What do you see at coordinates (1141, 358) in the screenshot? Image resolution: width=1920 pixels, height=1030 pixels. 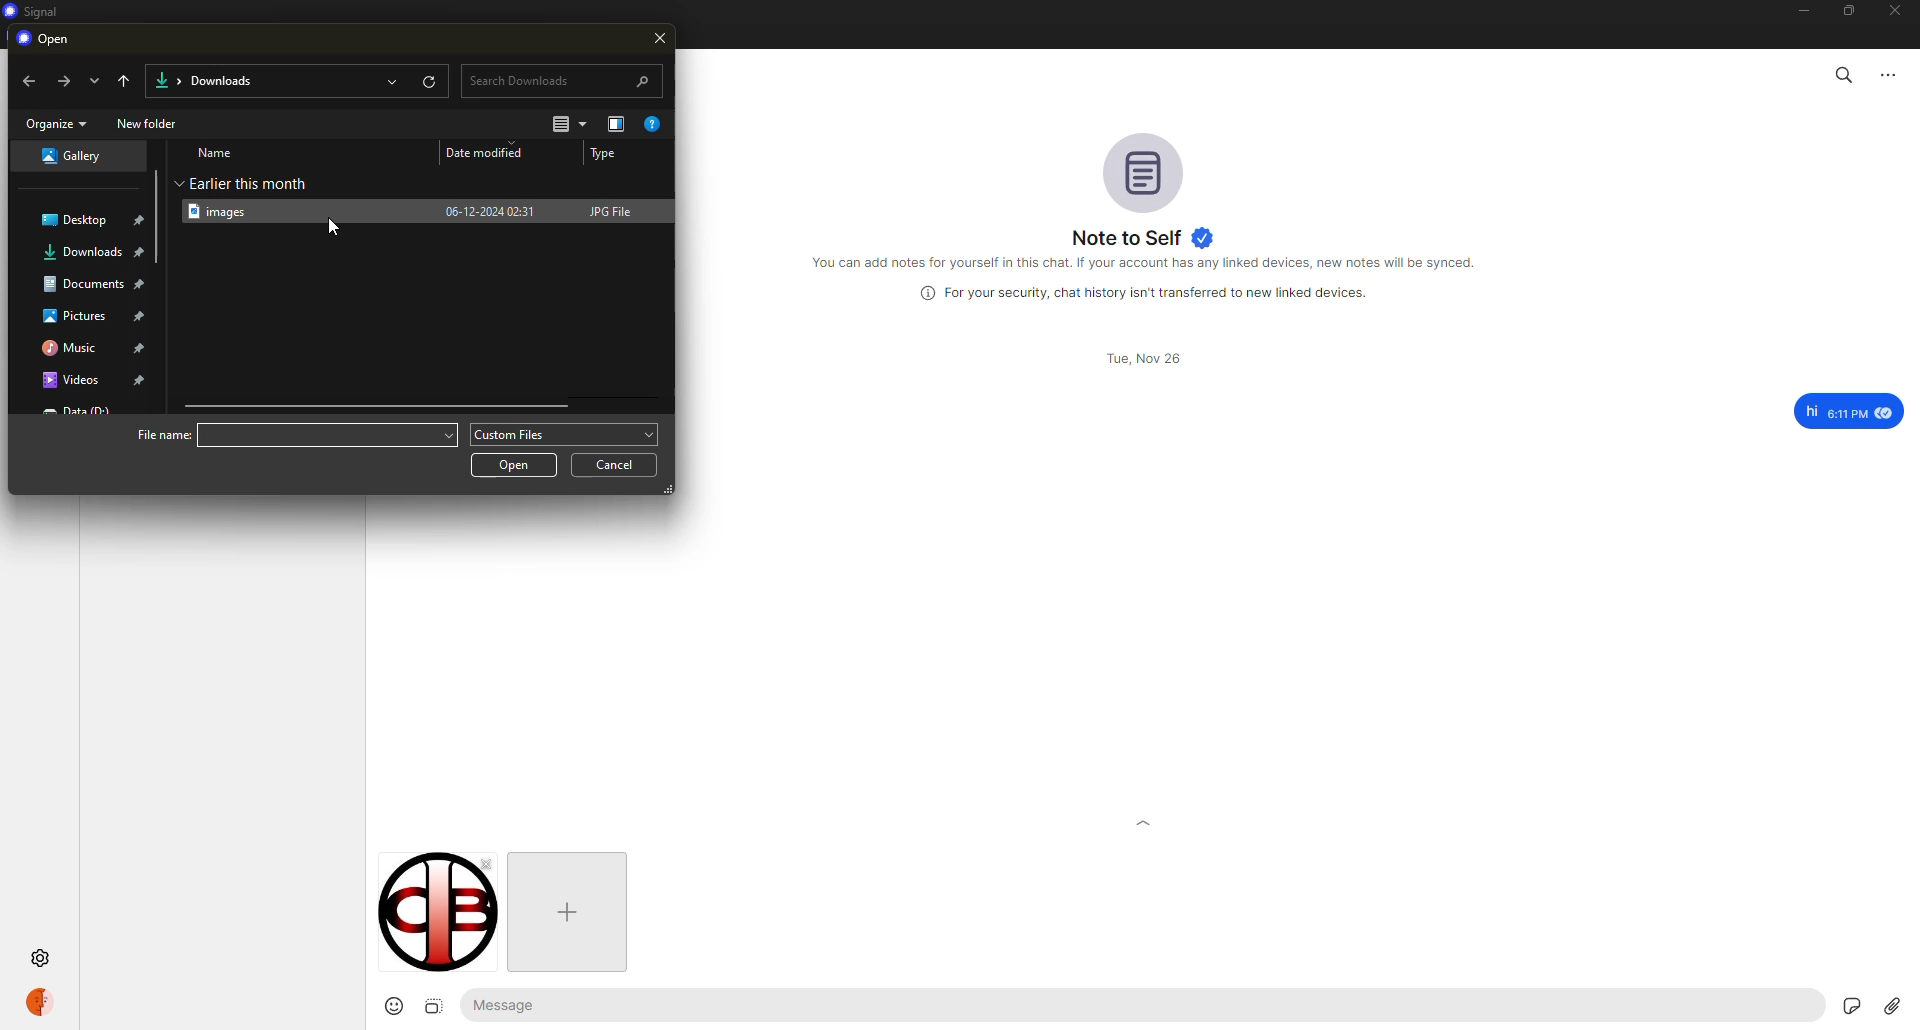 I see `date` at bounding box center [1141, 358].